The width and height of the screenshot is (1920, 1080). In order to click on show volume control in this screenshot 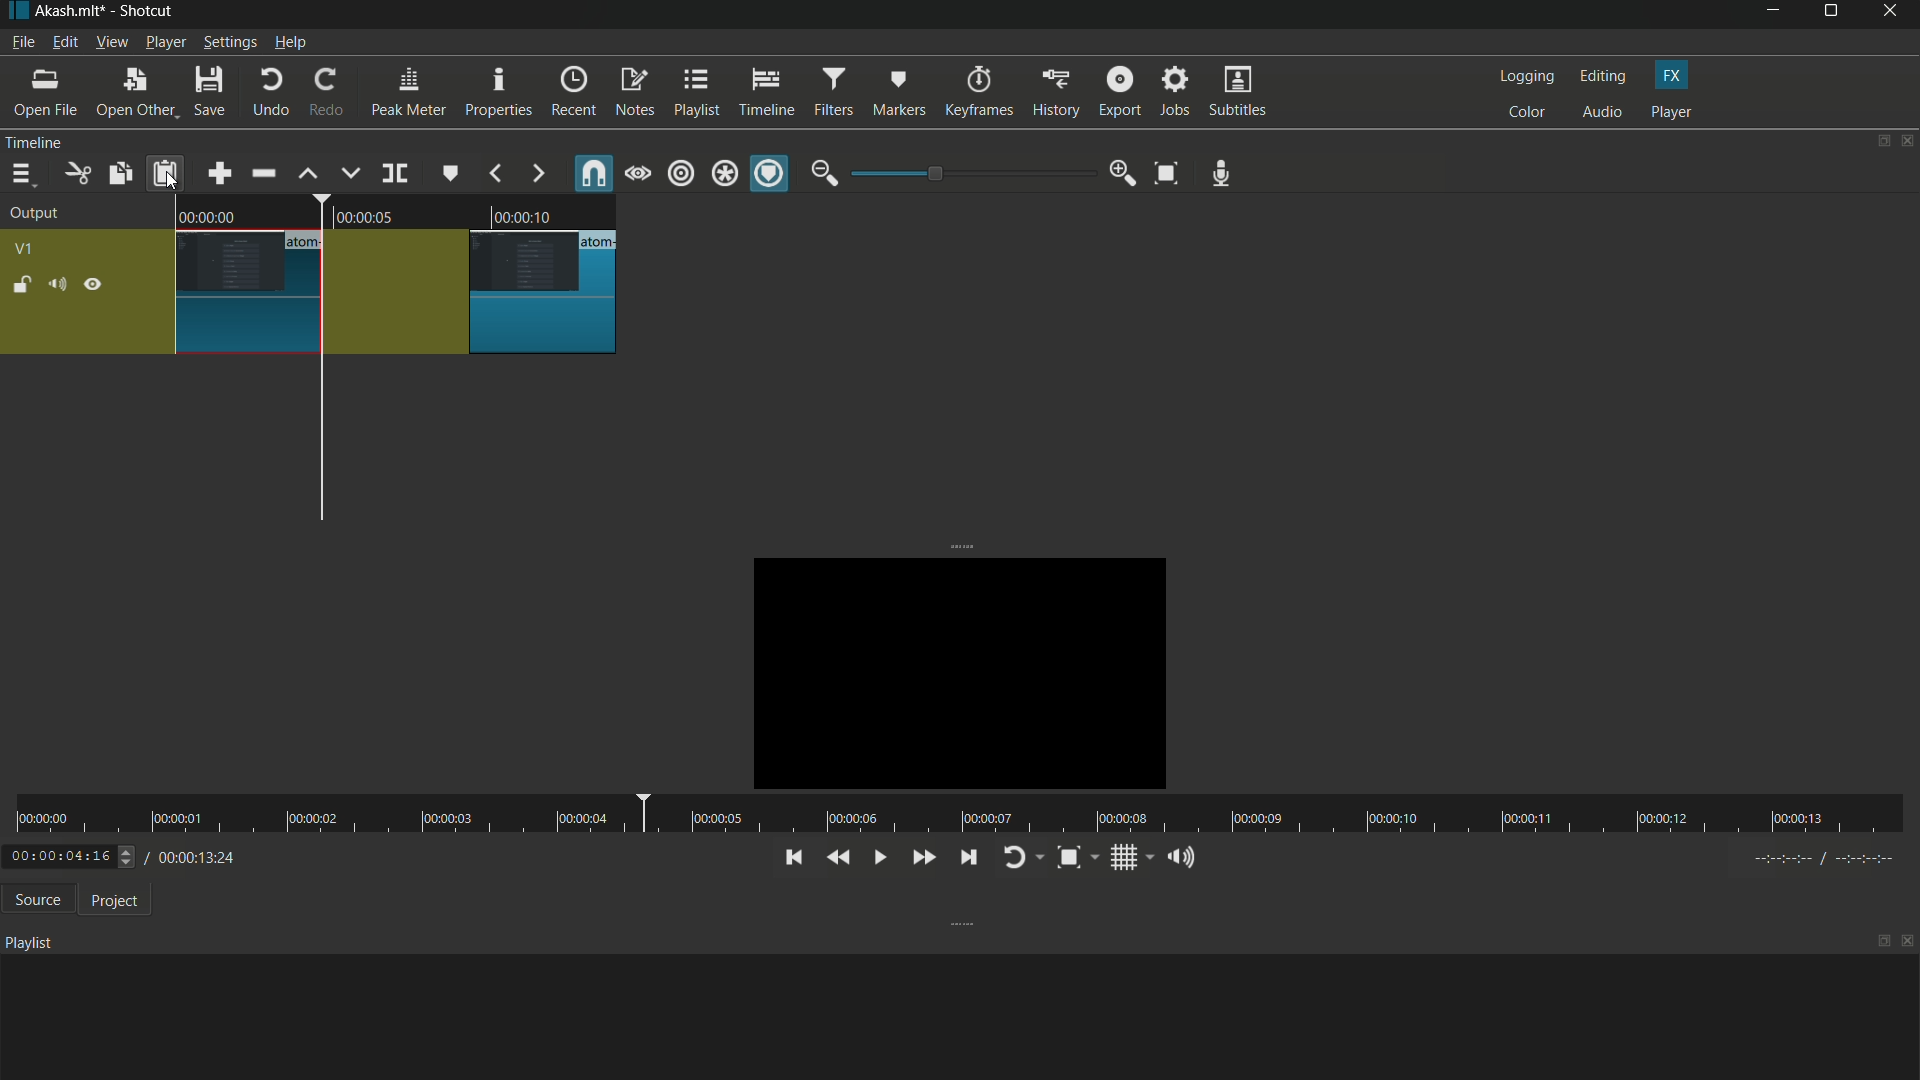, I will do `click(1185, 856)`.